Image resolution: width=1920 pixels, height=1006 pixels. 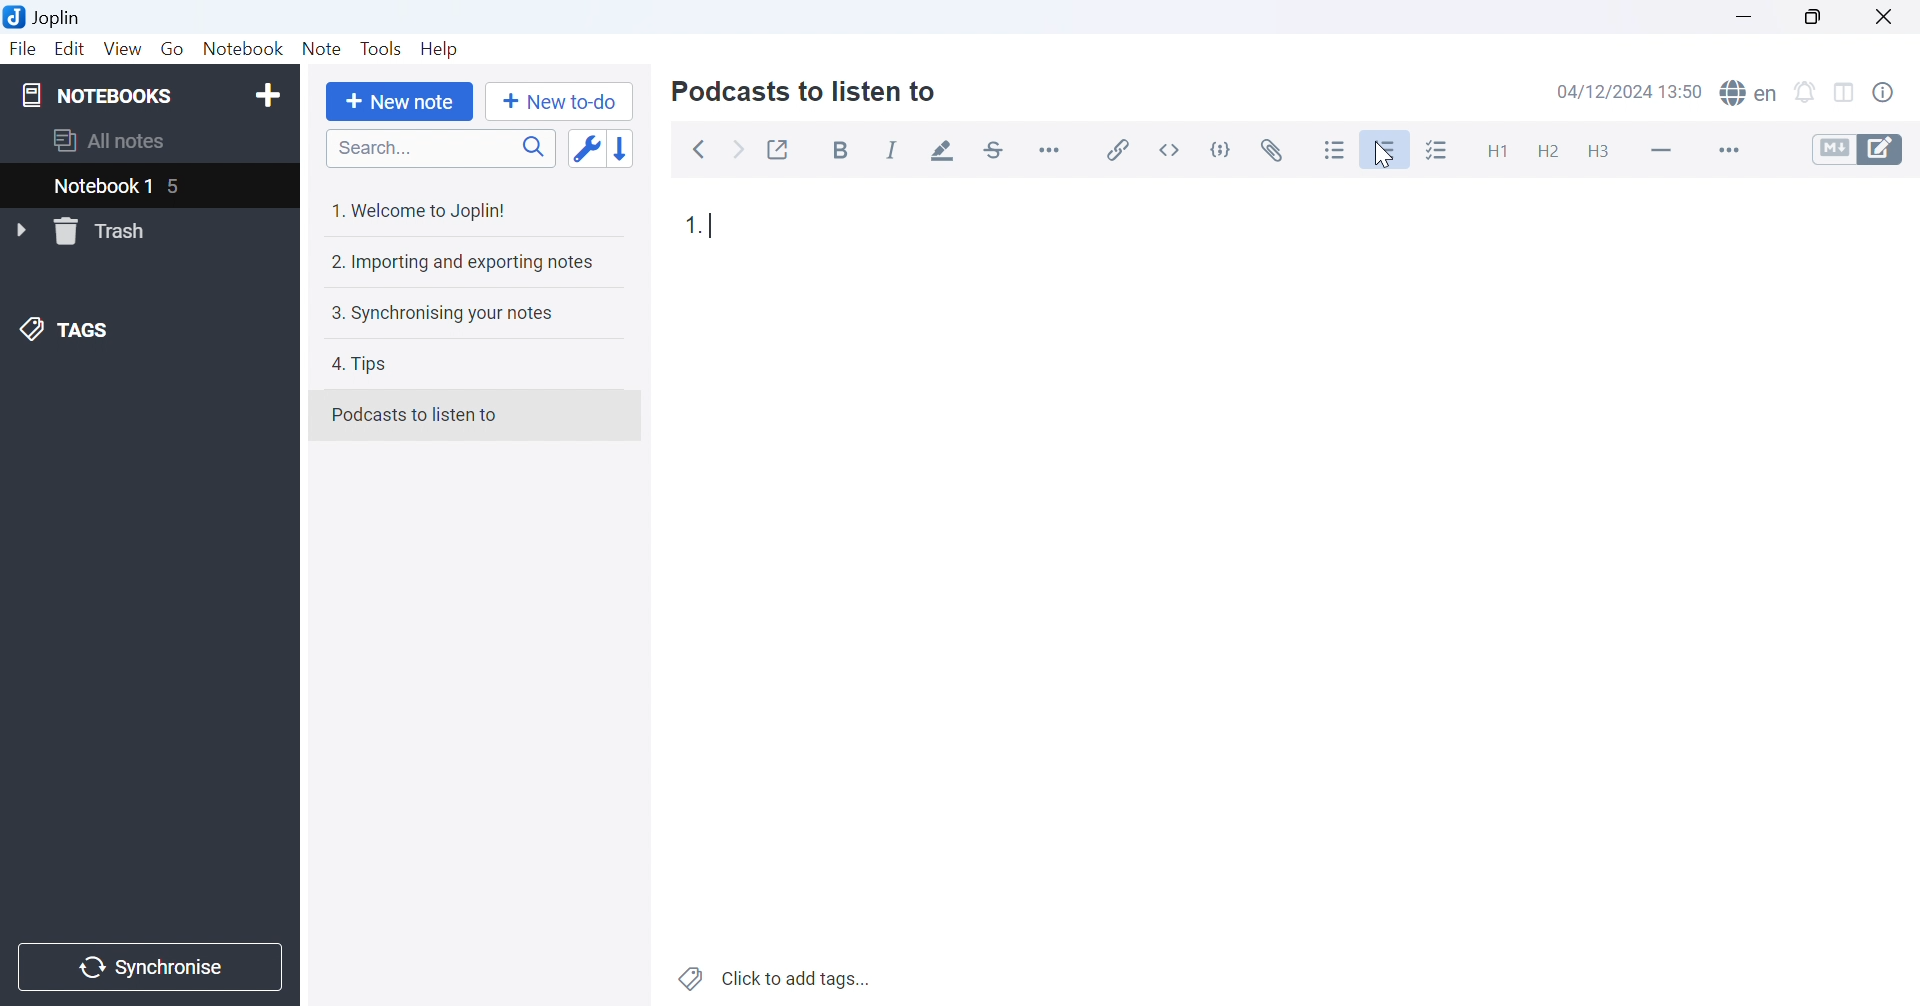 What do you see at coordinates (1845, 93) in the screenshot?
I see `Toggle editor layout` at bounding box center [1845, 93].